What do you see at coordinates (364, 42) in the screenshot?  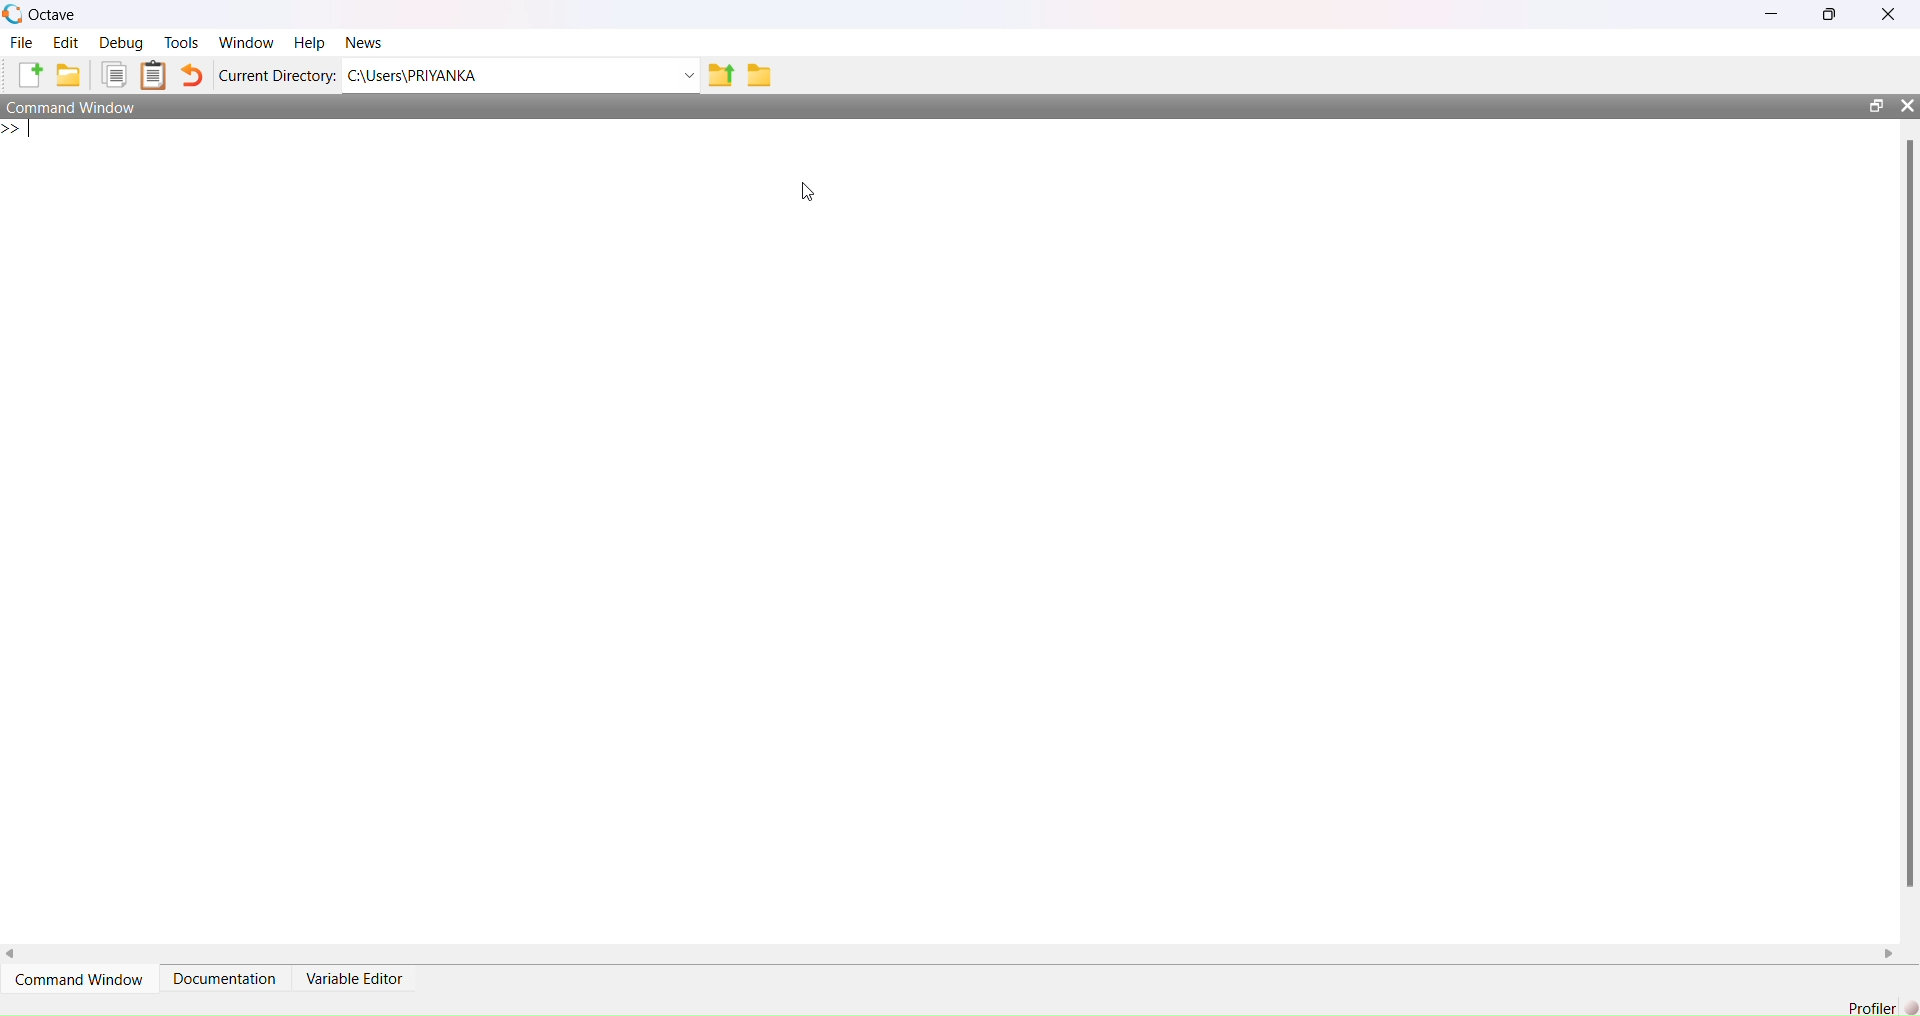 I see `News` at bounding box center [364, 42].